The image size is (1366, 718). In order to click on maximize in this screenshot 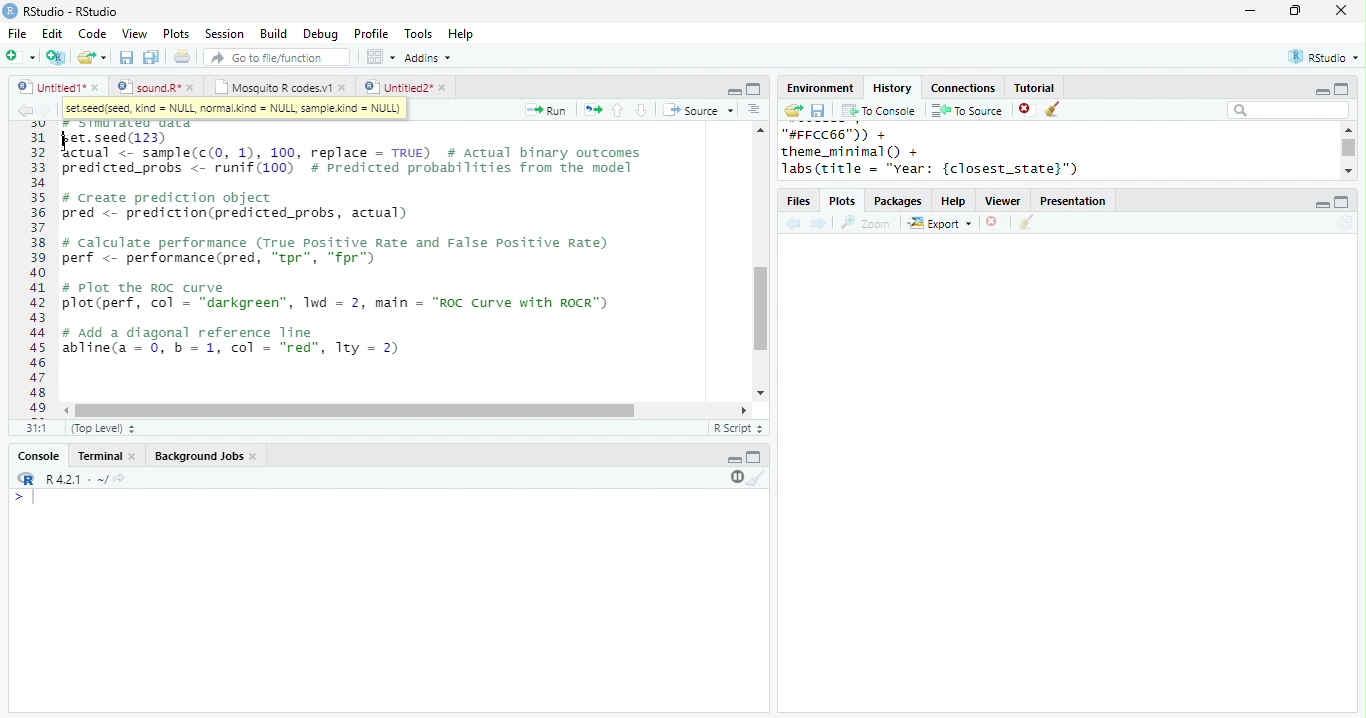, I will do `click(753, 89)`.